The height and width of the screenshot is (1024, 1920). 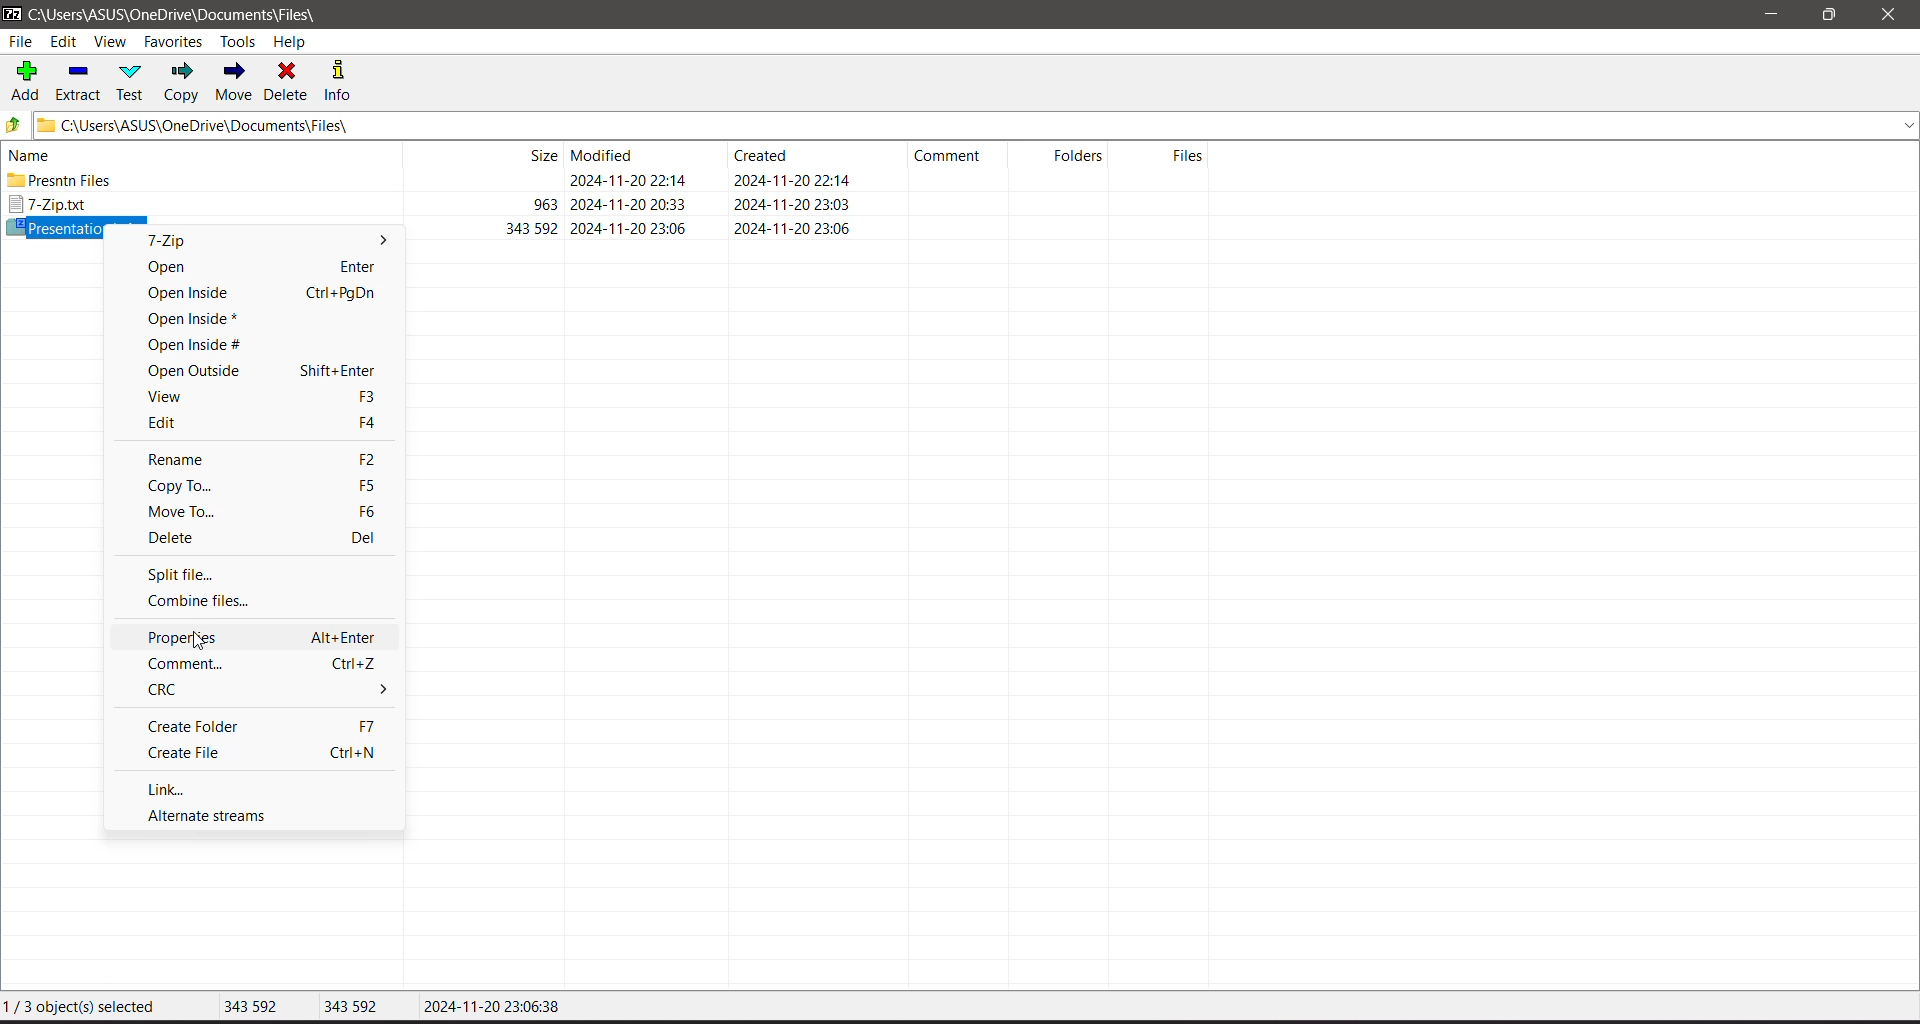 What do you see at coordinates (977, 124) in the screenshot?
I see `Current Folder Path` at bounding box center [977, 124].